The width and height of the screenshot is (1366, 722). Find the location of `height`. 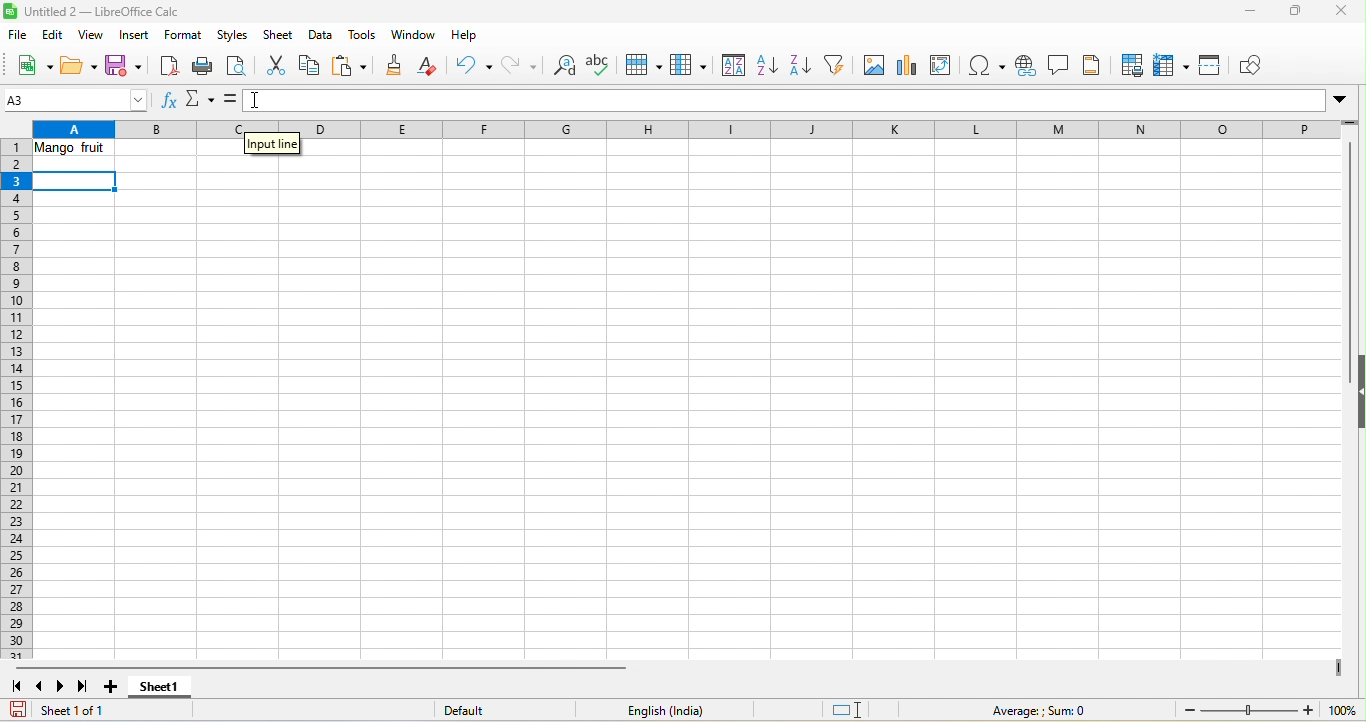

height is located at coordinates (1357, 388).